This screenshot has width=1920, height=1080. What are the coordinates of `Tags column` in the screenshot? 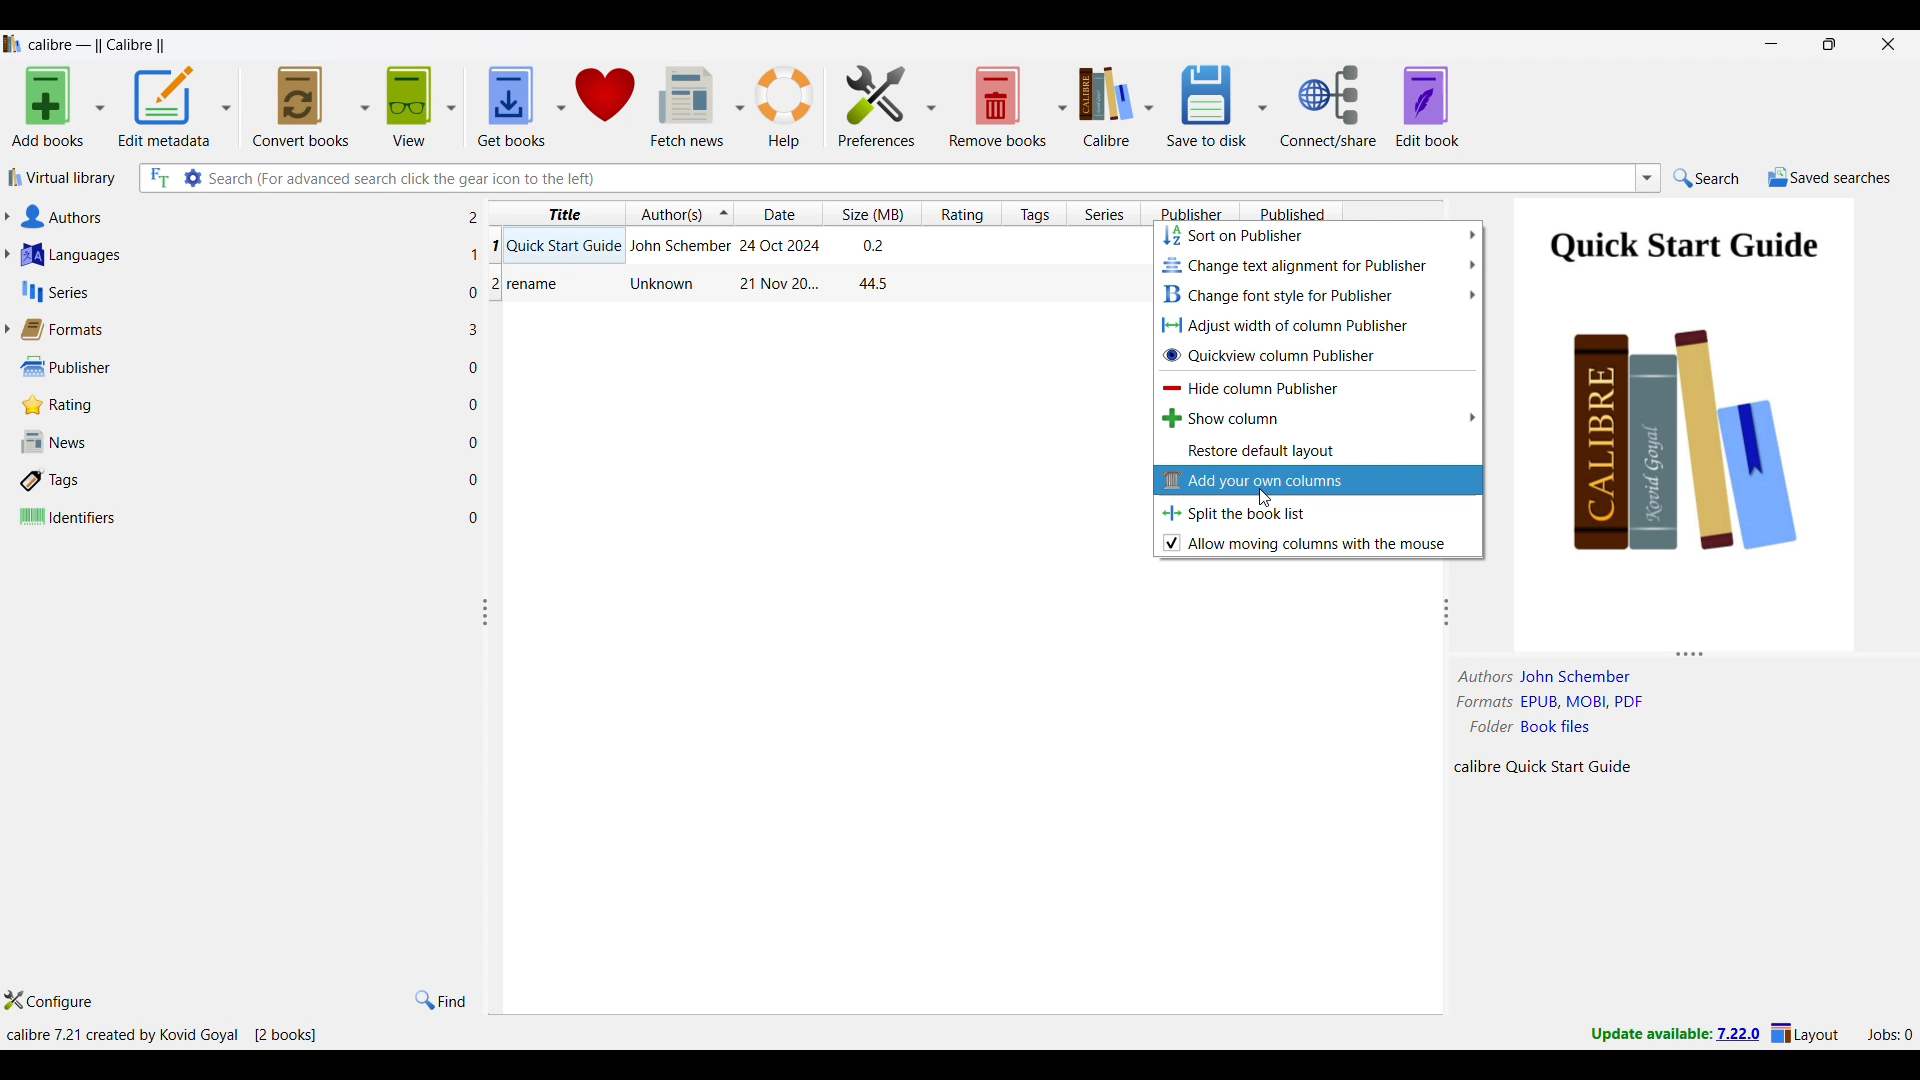 It's located at (1034, 213).